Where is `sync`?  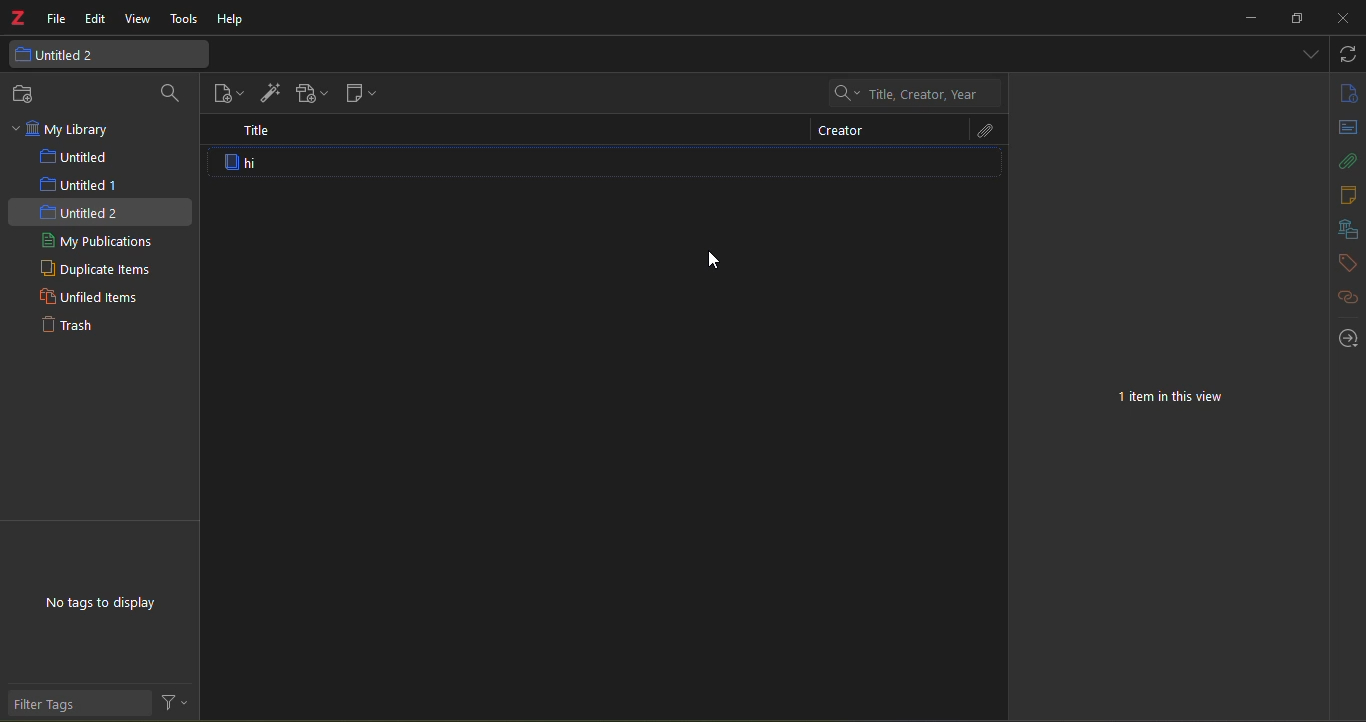
sync is located at coordinates (1350, 53).